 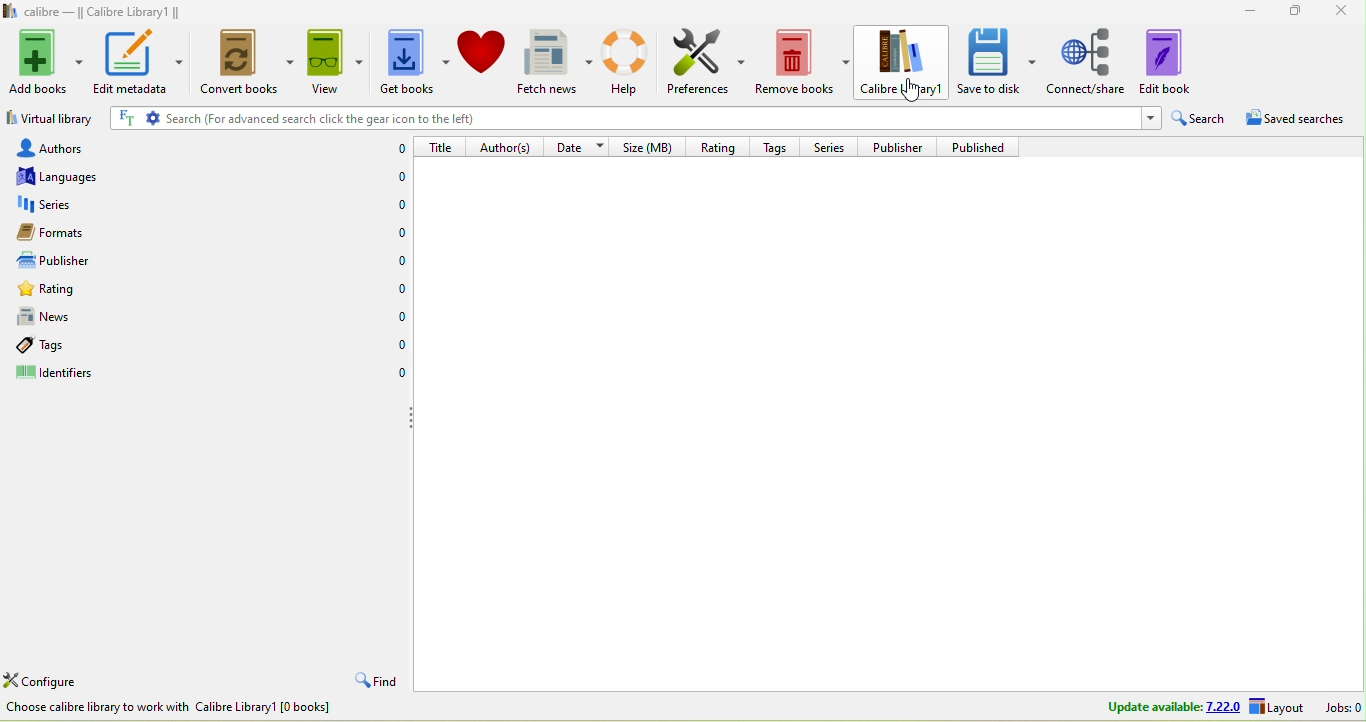 I want to click on 0, so click(x=398, y=235).